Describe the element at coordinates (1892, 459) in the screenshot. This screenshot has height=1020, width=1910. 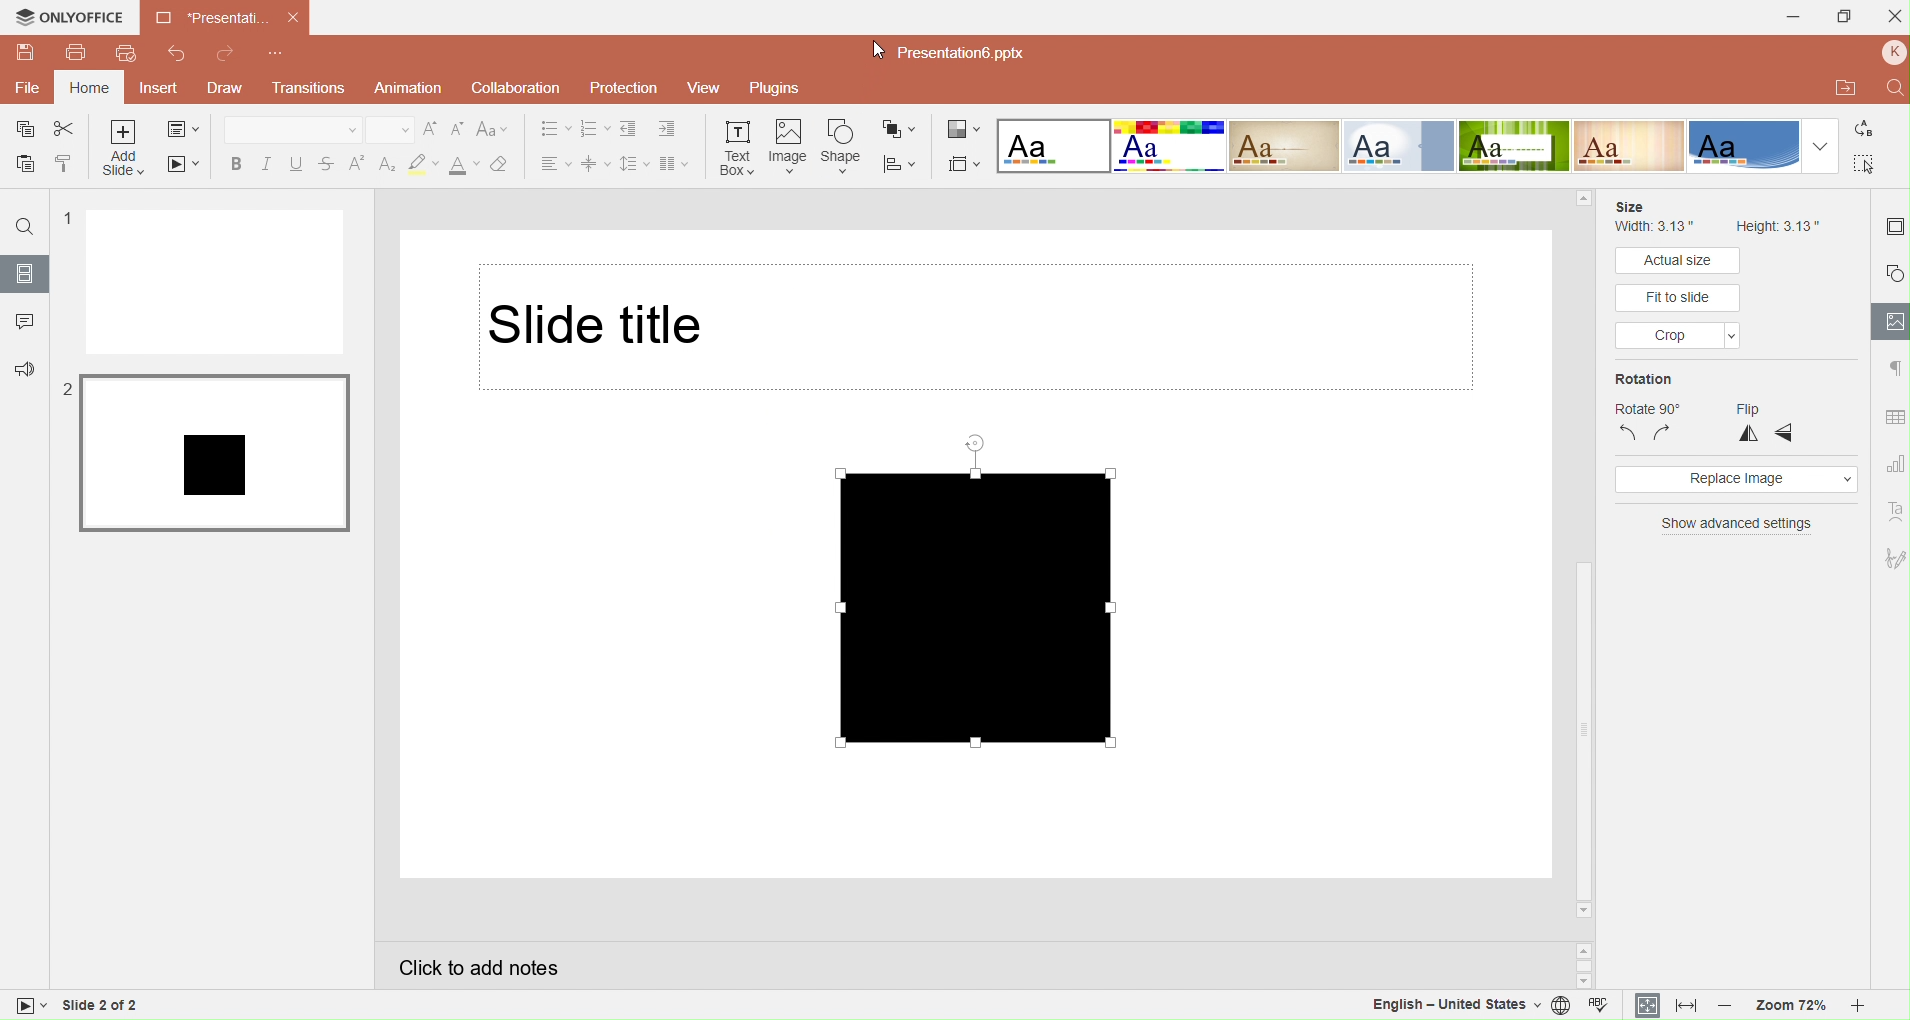
I see `Chart setting` at that location.